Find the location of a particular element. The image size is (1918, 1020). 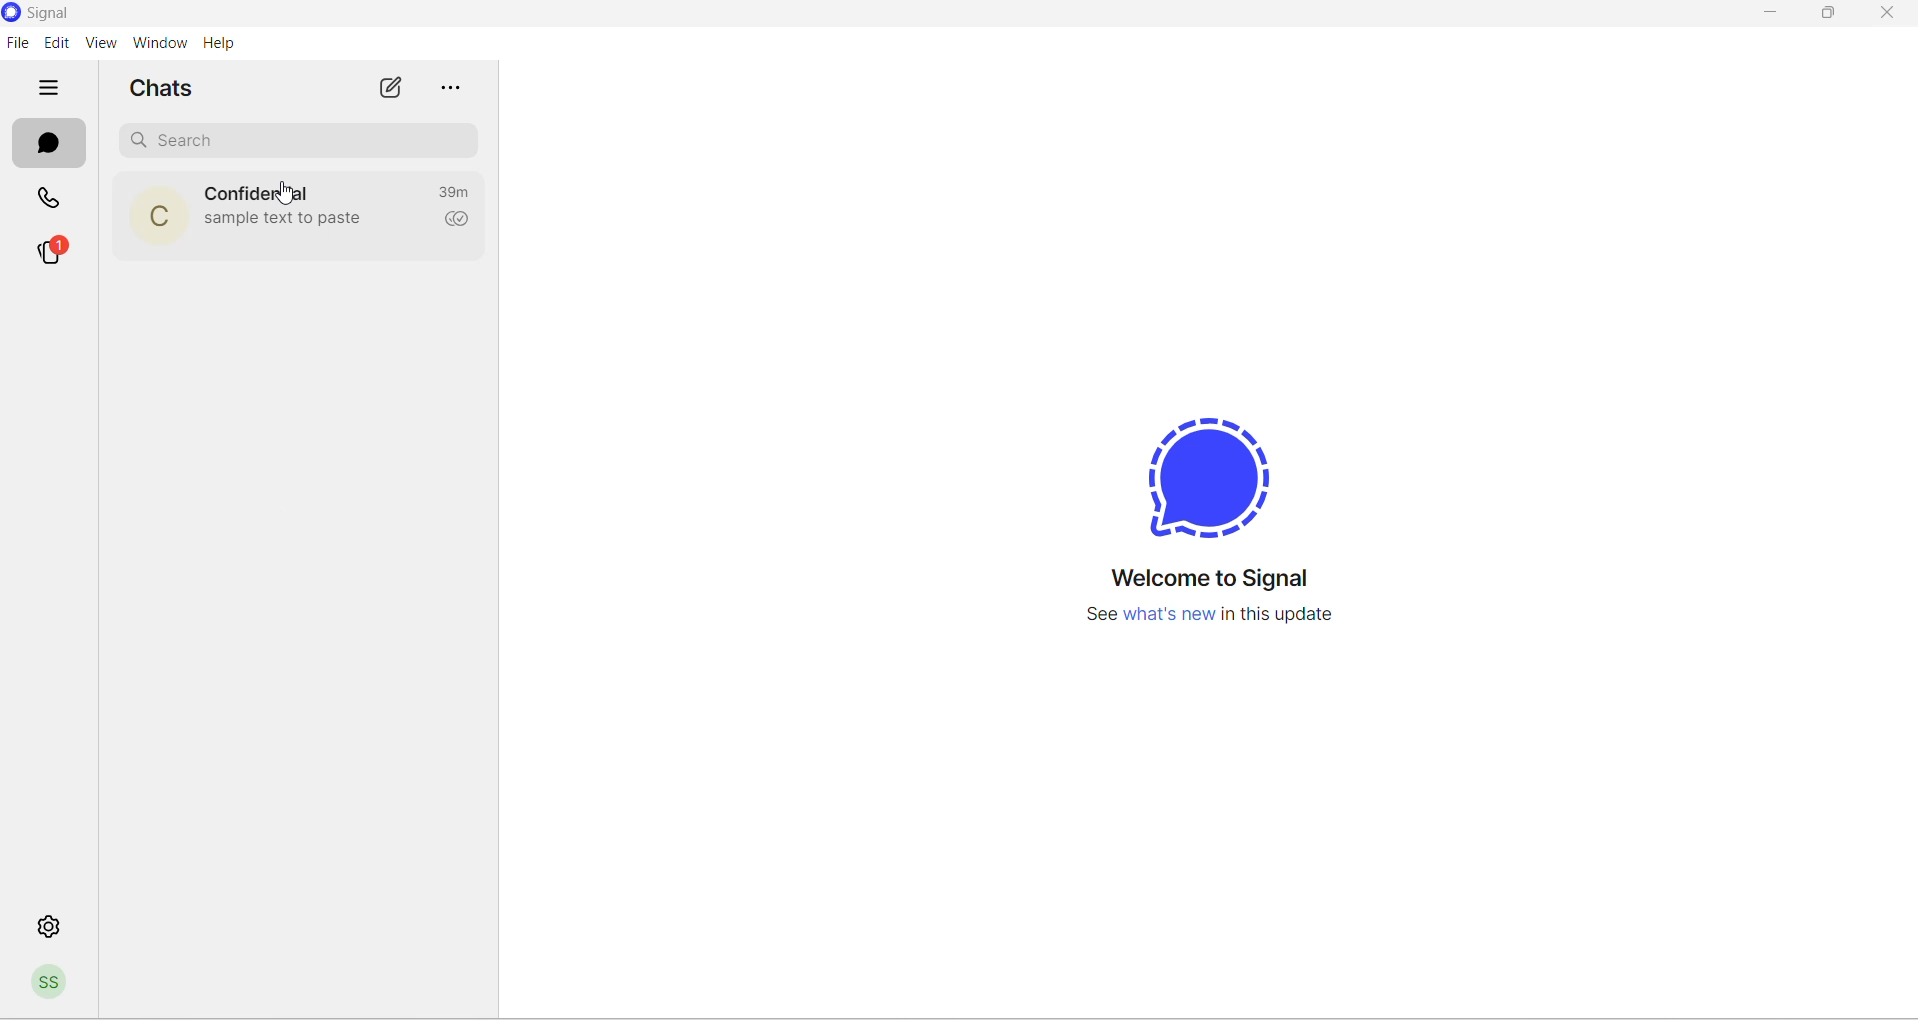

contact name is located at coordinates (262, 190).